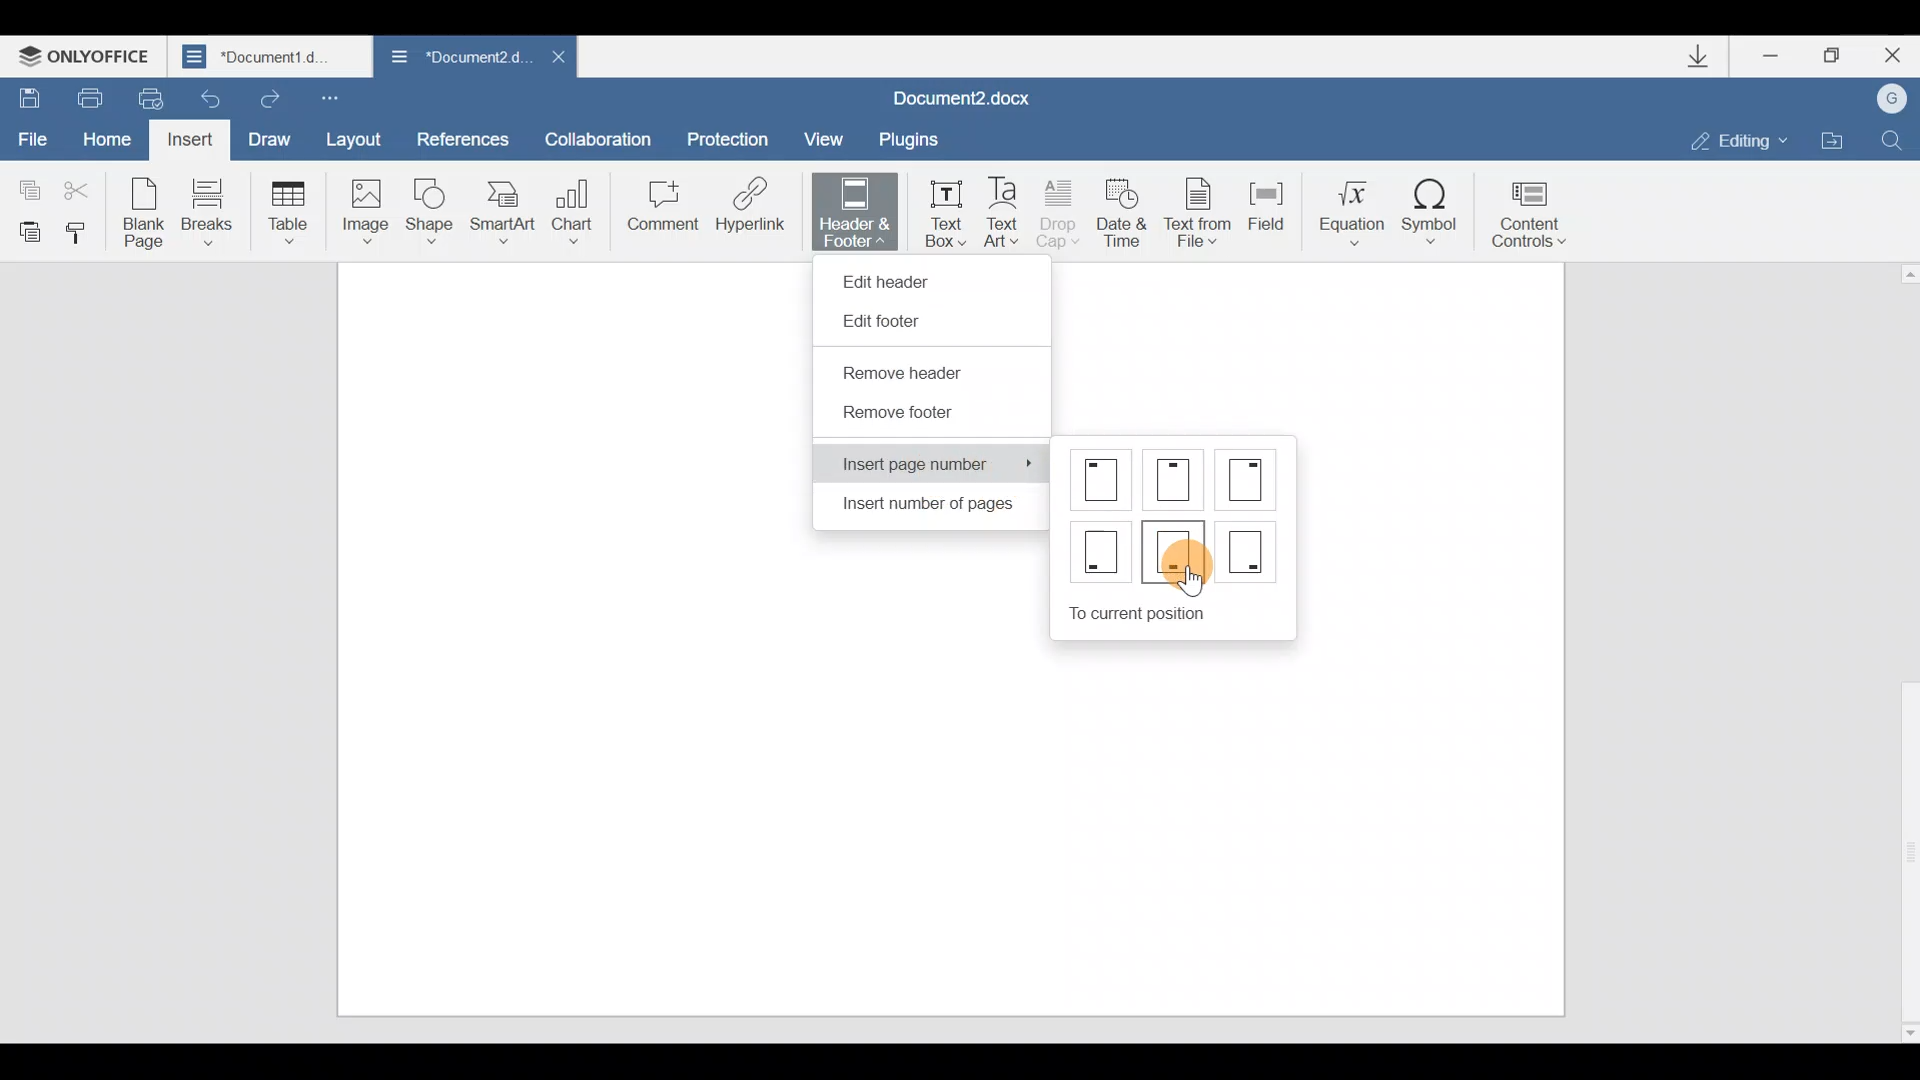 The image size is (1920, 1080). Describe the element at coordinates (1007, 208) in the screenshot. I see `Text Art` at that location.